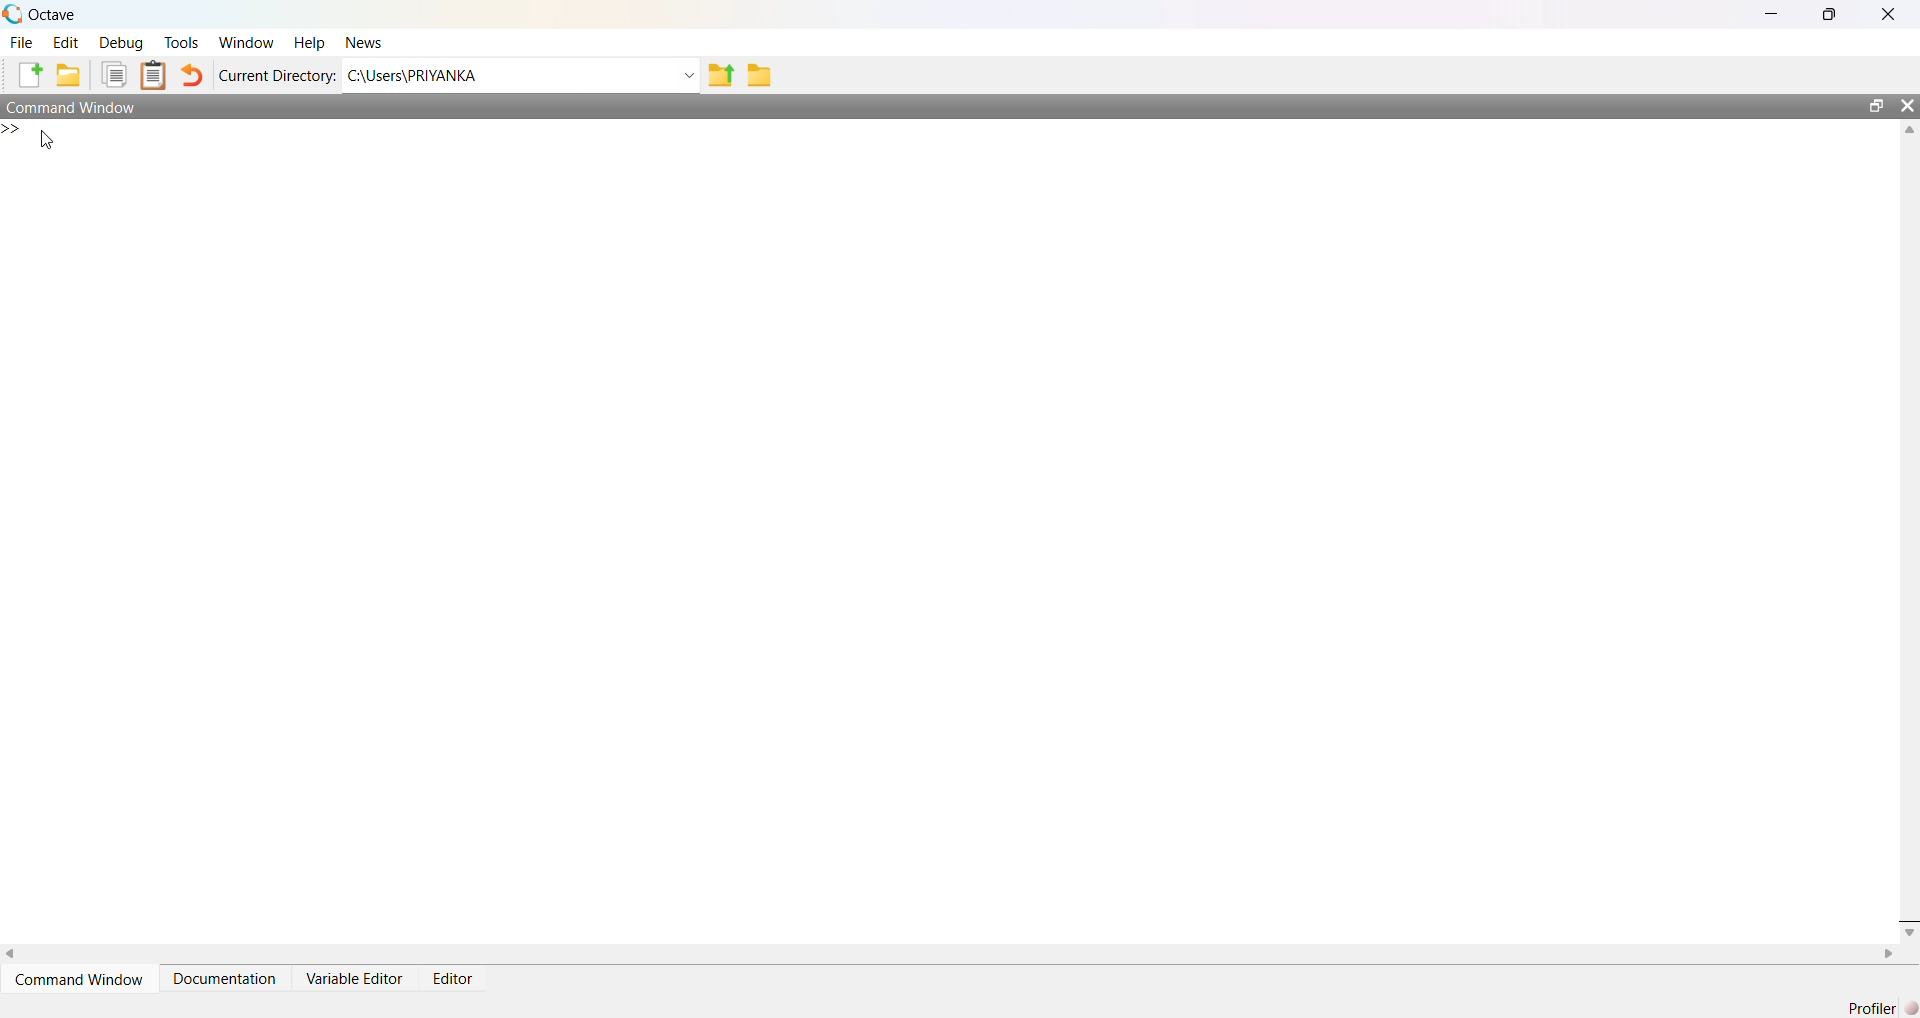 The width and height of the screenshot is (1920, 1018). I want to click on file, so click(24, 41).